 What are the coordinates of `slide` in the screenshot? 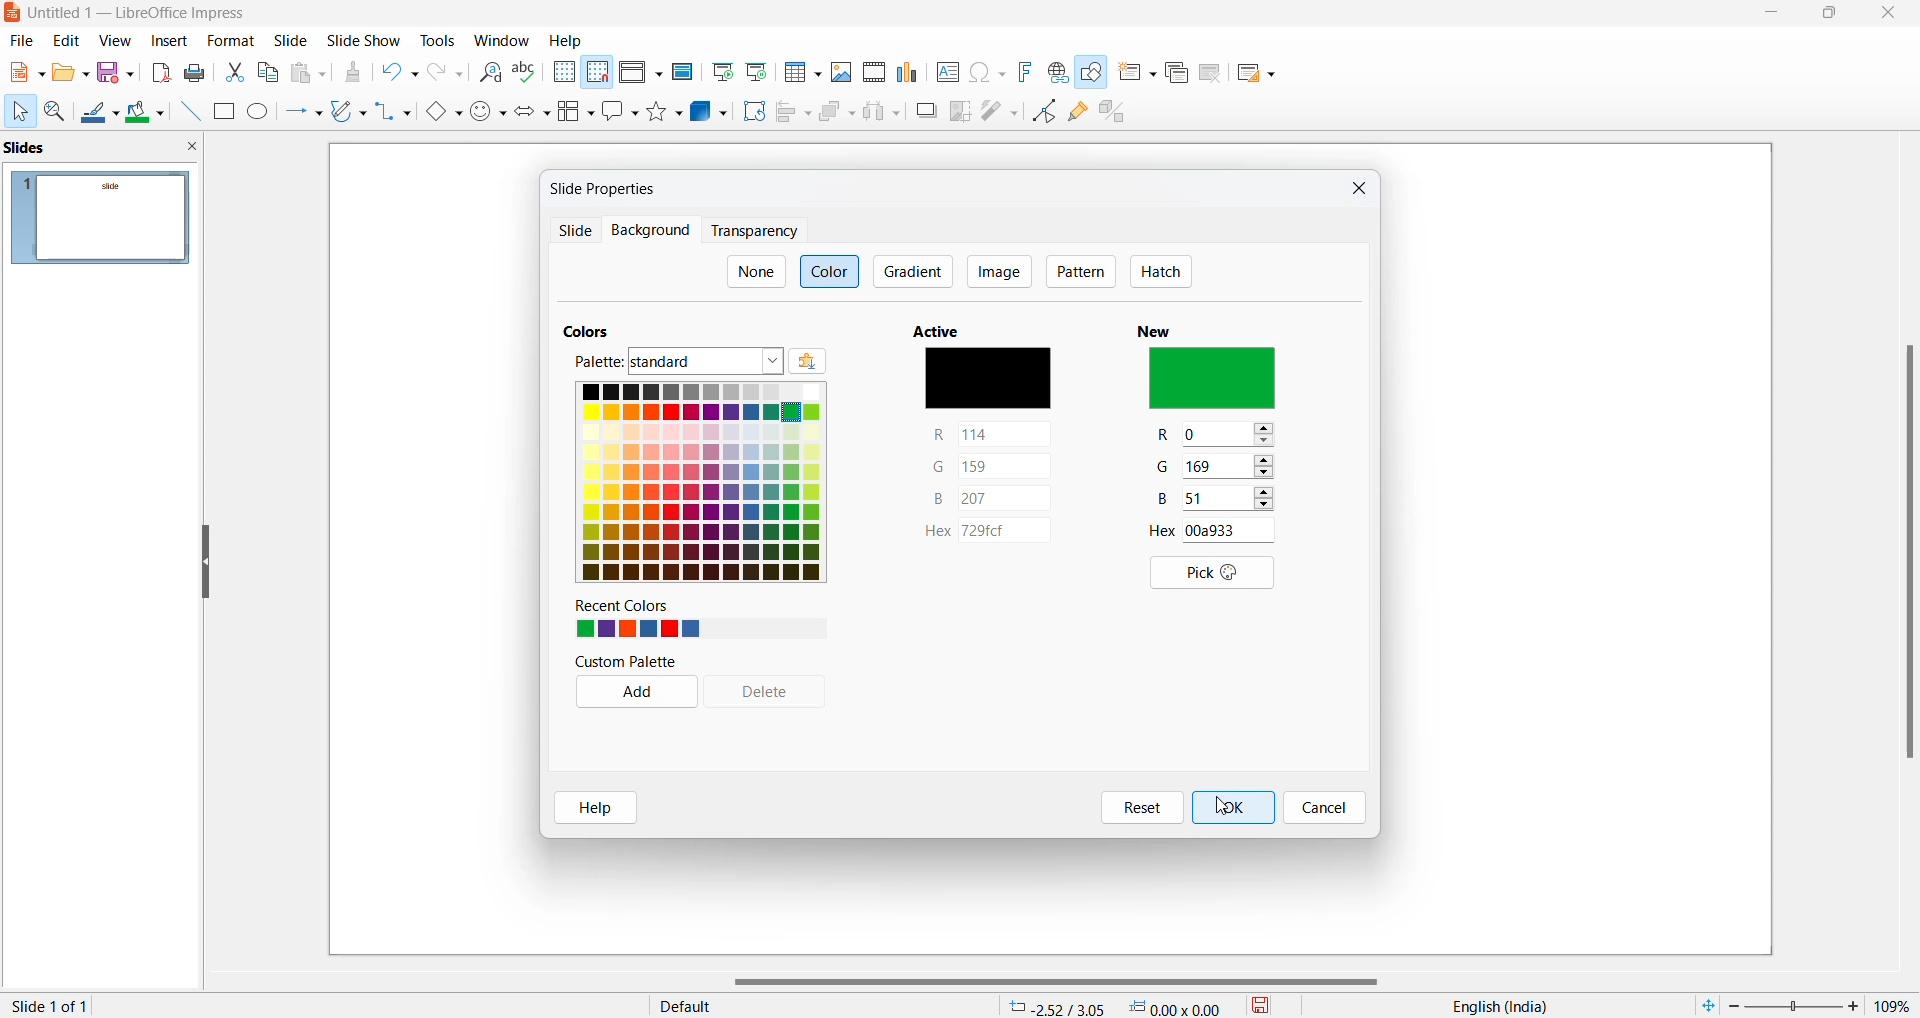 It's located at (230, 41).